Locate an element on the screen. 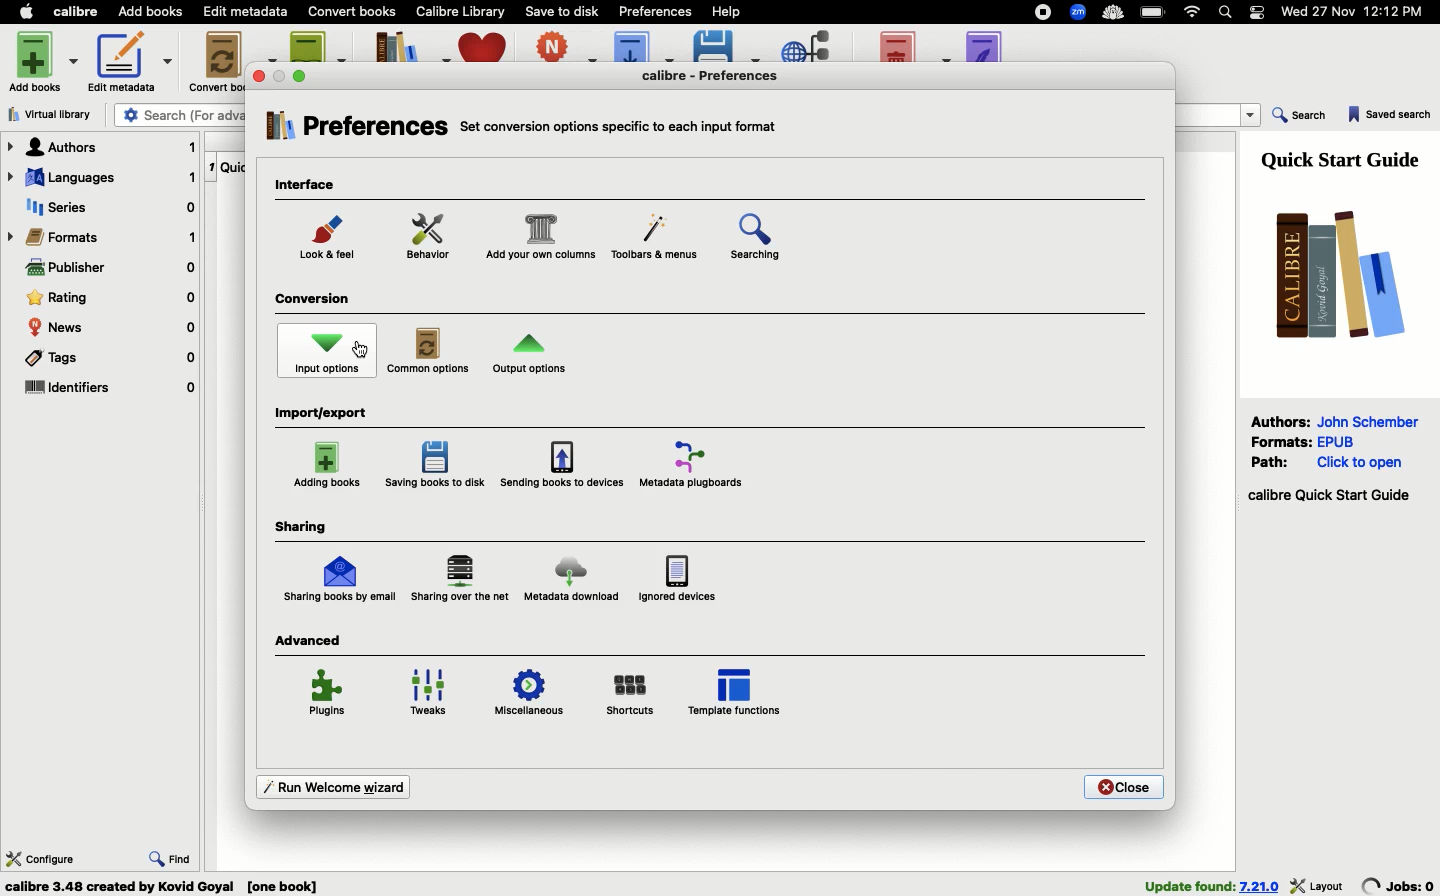 This screenshot has height=896, width=1440. Common options is located at coordinates (430, 352).